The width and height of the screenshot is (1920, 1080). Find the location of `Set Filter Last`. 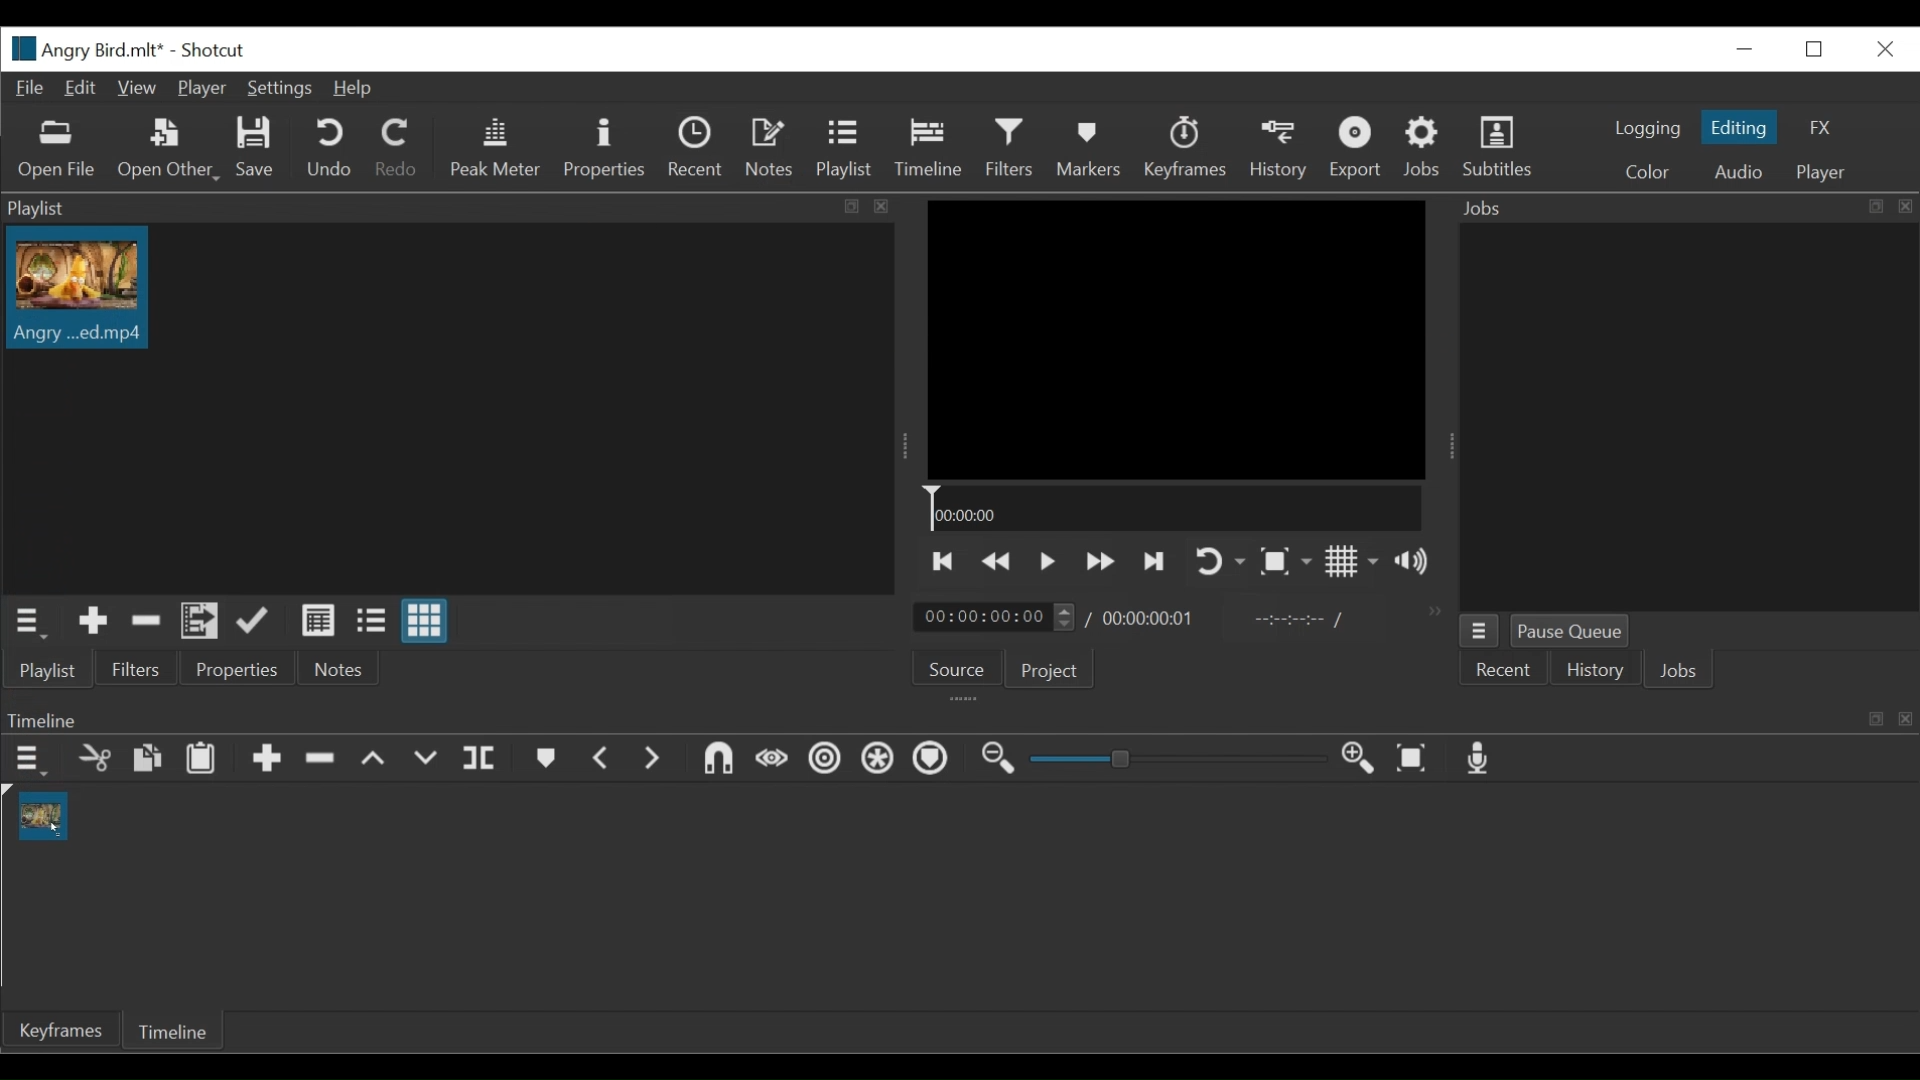

Set Filter Last is located at coordinates (711, 759).